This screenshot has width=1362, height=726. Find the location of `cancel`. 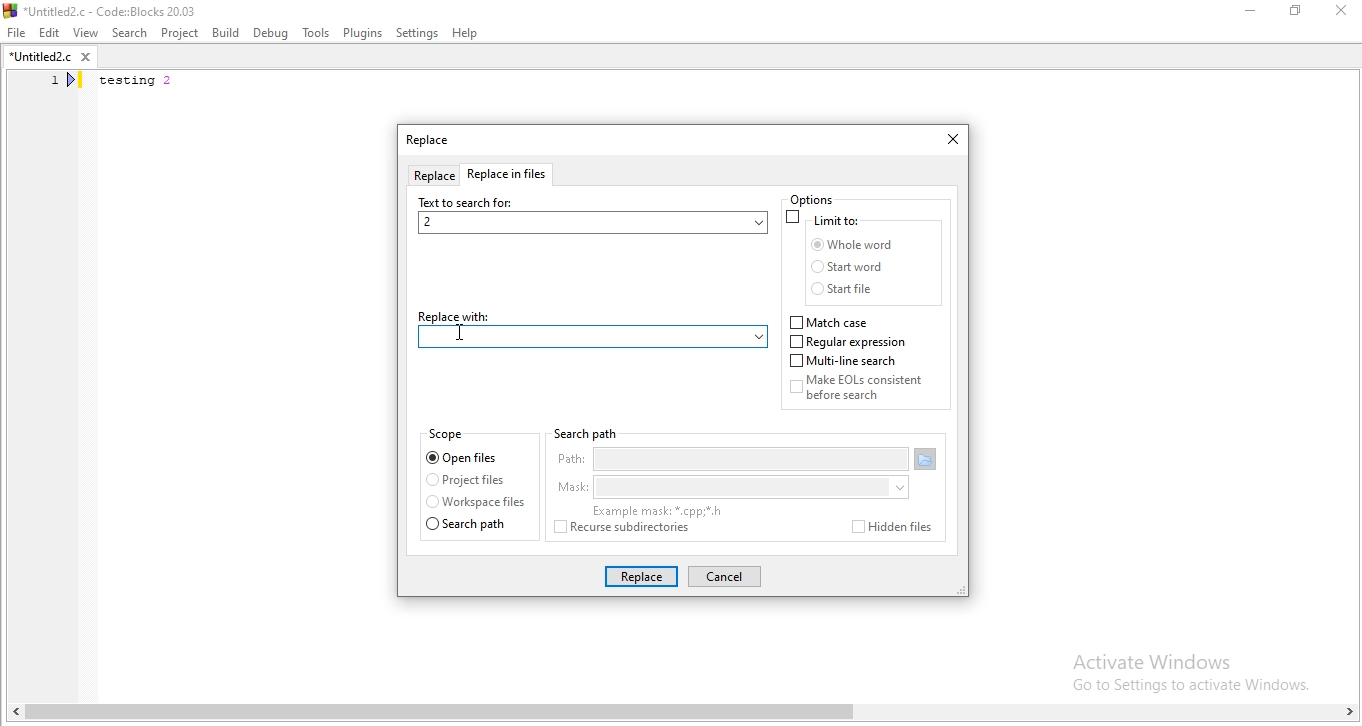

cancel is located at coordinates (723, 577).